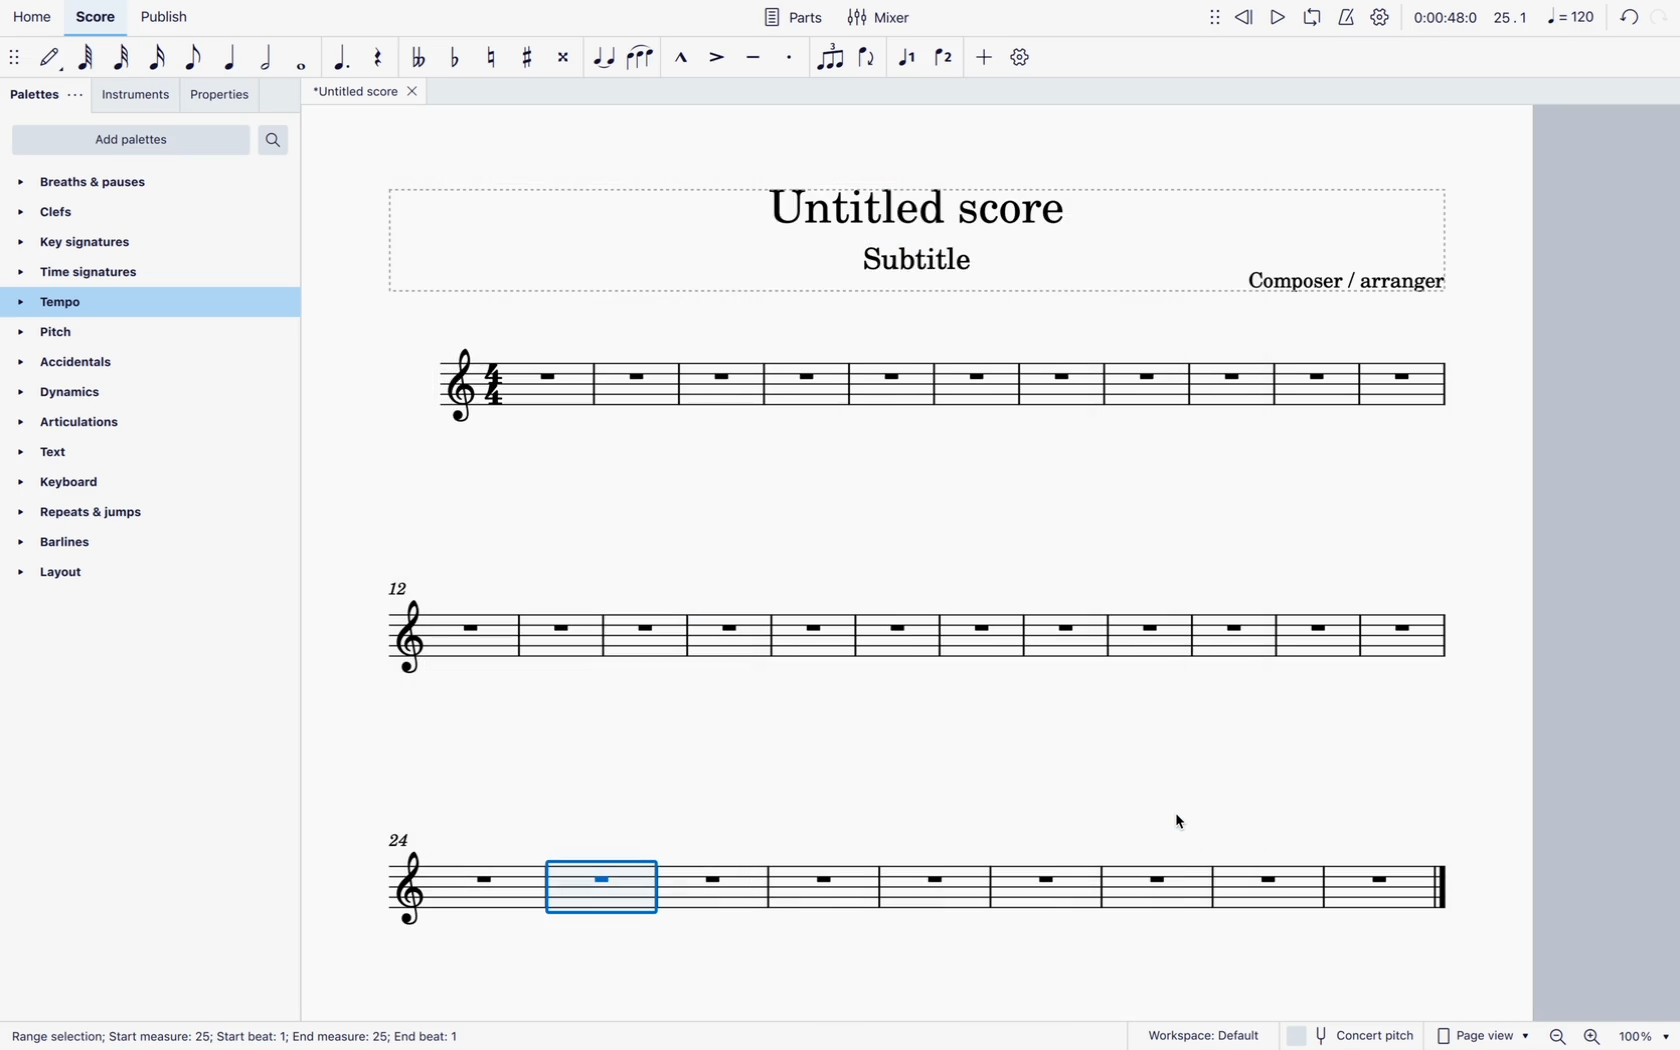 Image resolution: width=1680 pixels, height=1050 pixels. What do you see at coordinates (1210, 17) in the screenshot?
I see `move` at bounding box center [1210, 17].